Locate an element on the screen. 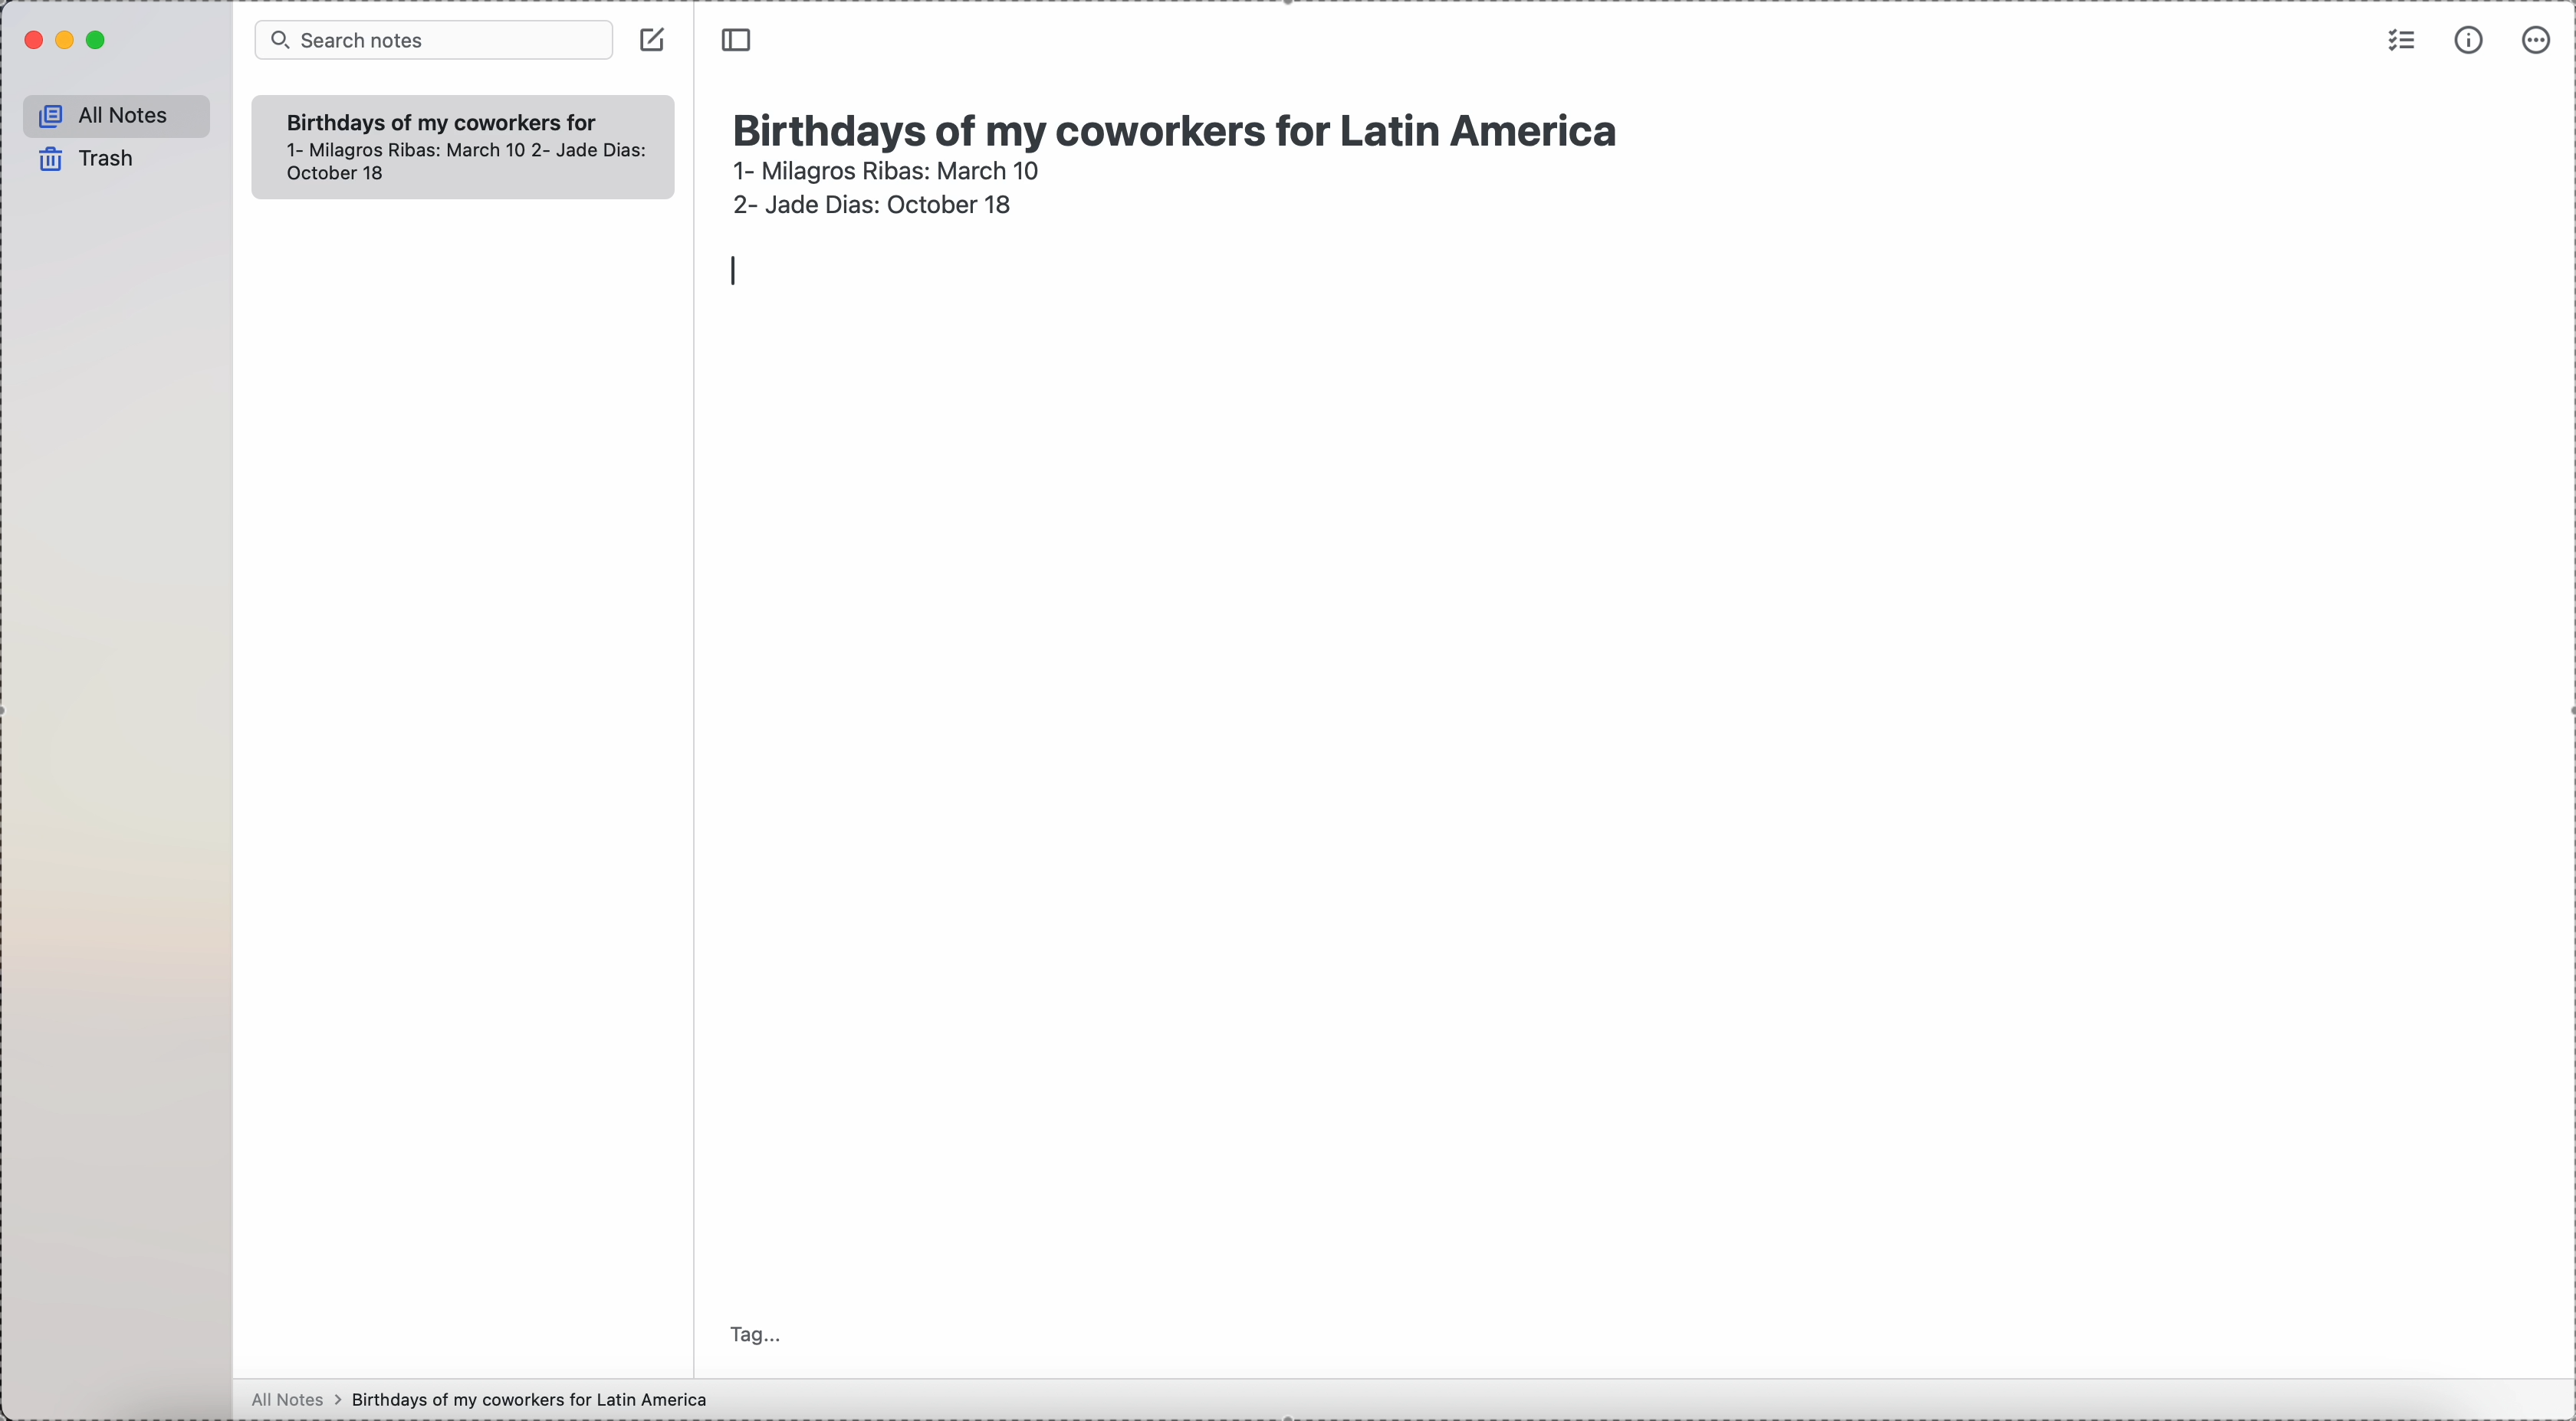 The width and height of the screenshot is (2576, 1421). 1- Milagros Ribas: March 10 2- Jade Dias: October 18 is located at coordinates (465, 165).